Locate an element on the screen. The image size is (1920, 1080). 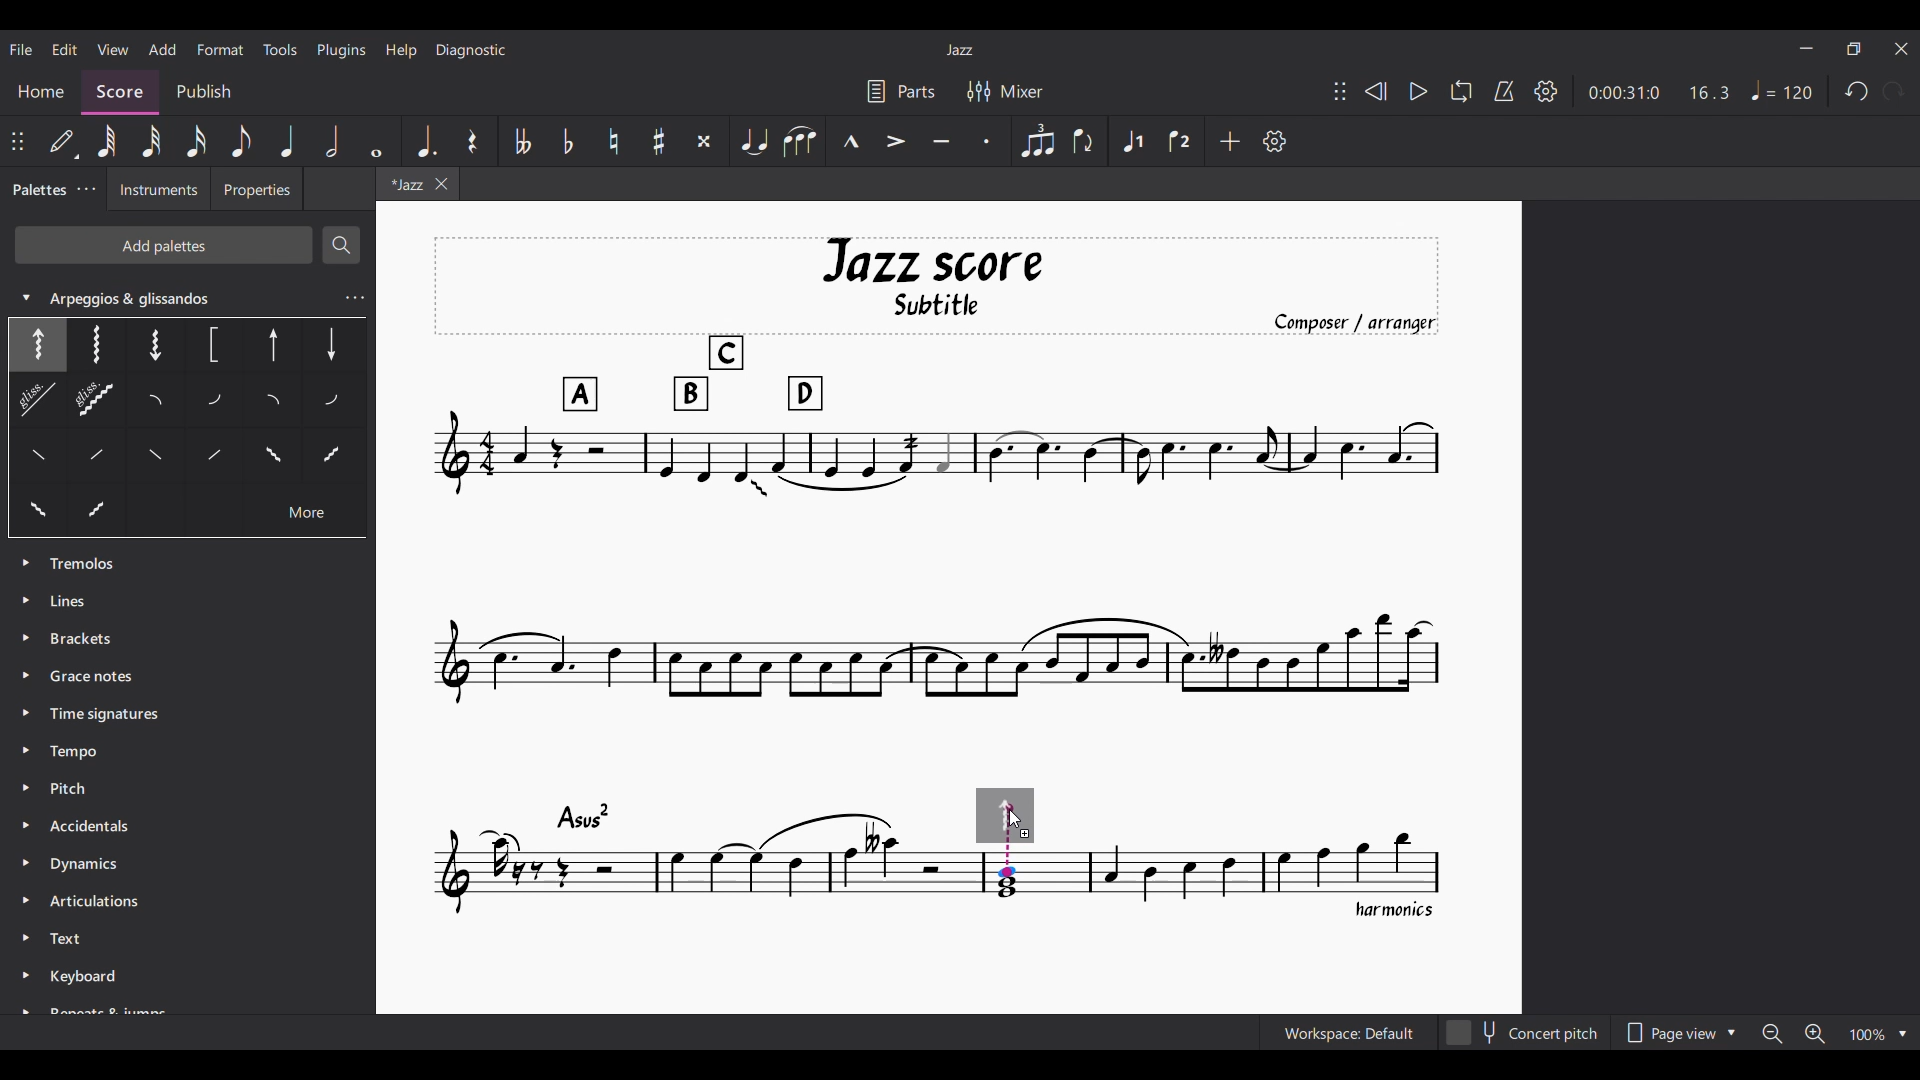
Add menu is located at coordinates (163, 50).